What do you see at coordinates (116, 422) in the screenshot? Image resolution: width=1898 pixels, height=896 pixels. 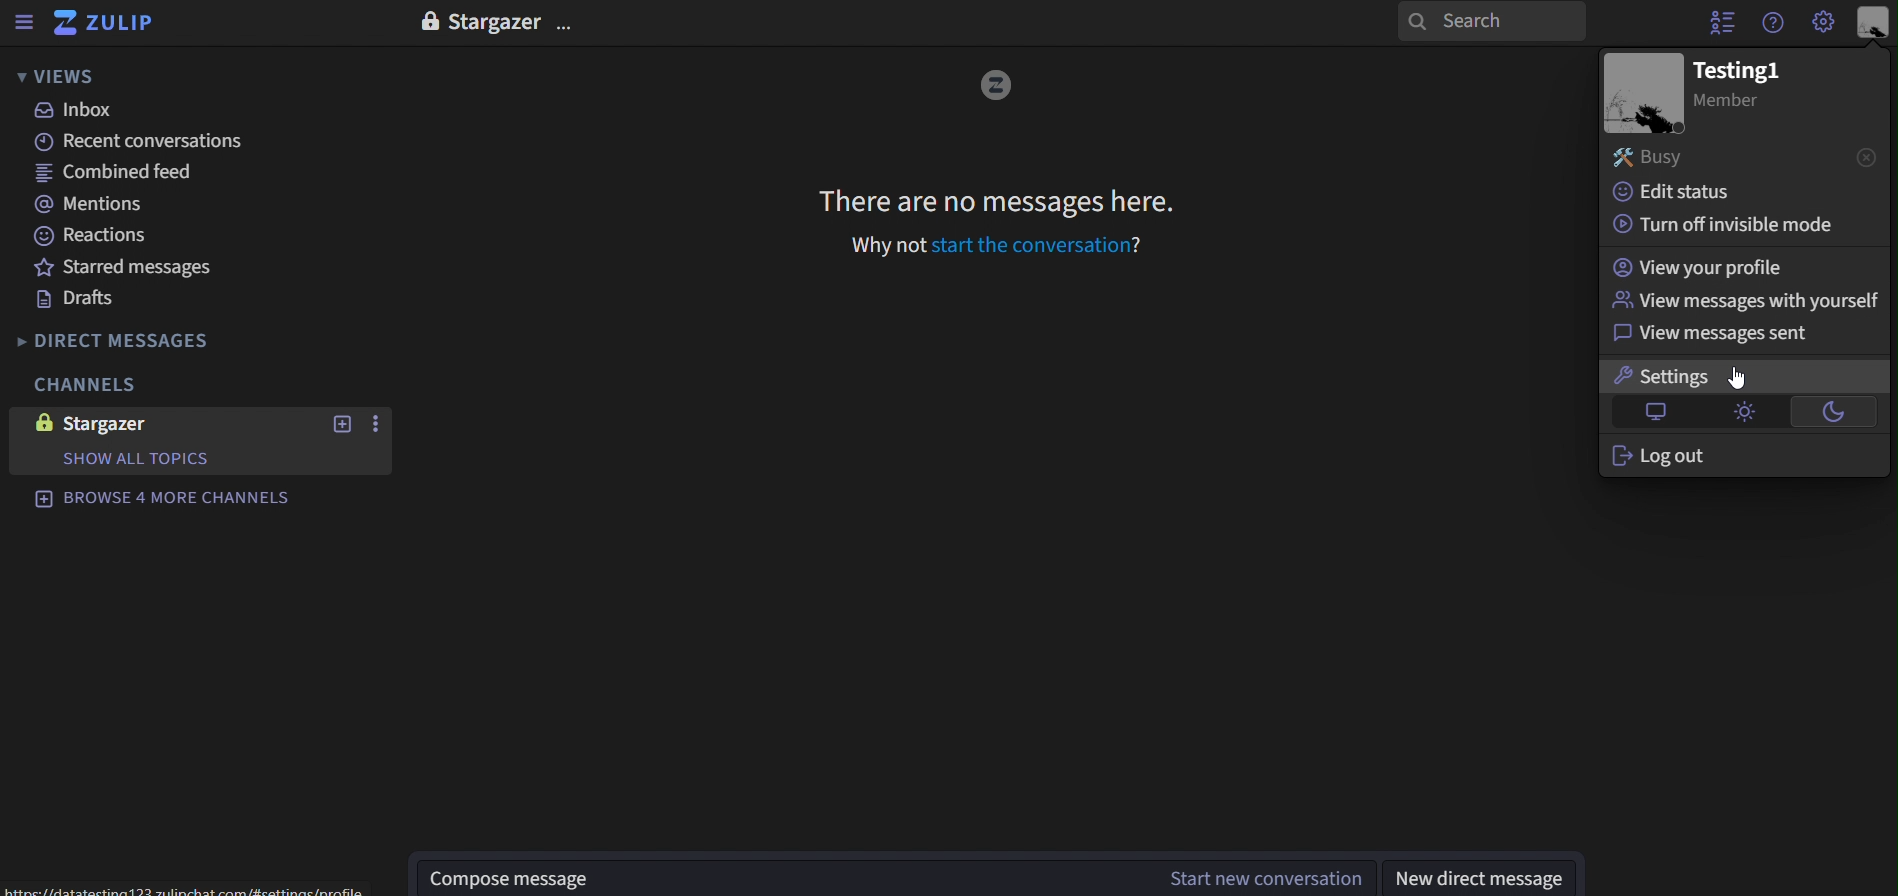 I see `stargazer` at bounding box center [116, 422].